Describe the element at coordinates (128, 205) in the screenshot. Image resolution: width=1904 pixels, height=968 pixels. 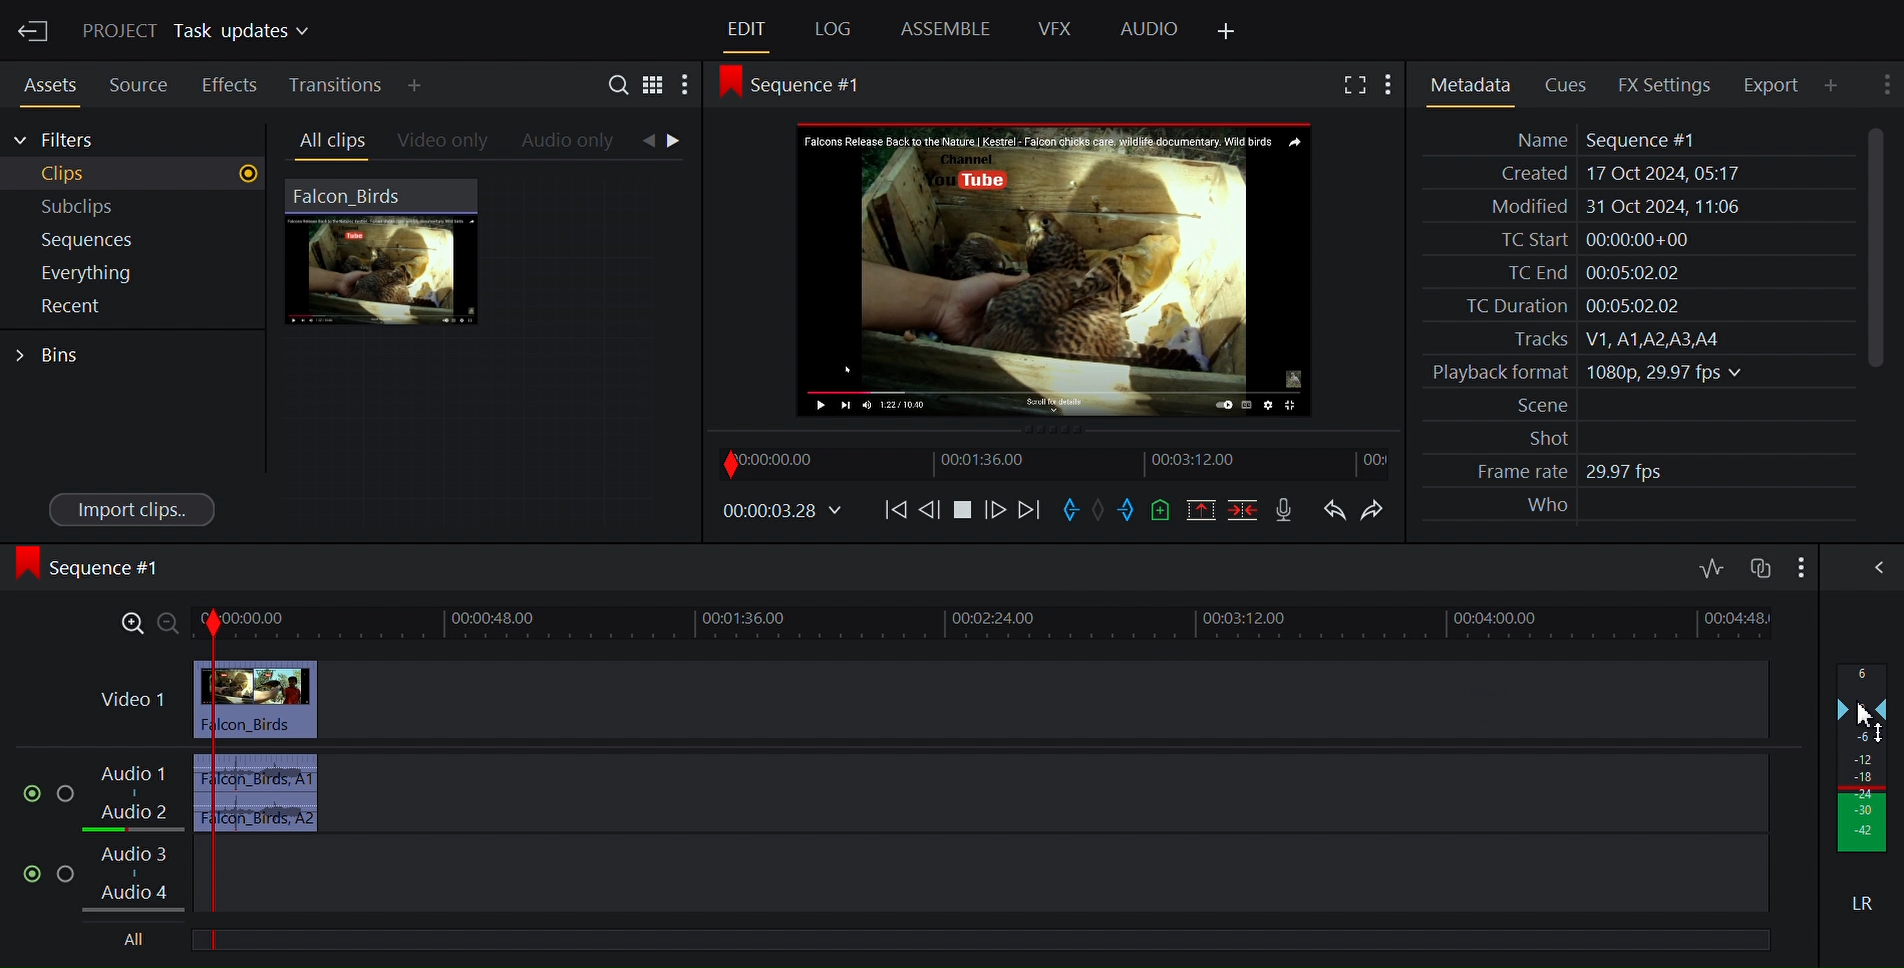
I see `Subclips` at that location.